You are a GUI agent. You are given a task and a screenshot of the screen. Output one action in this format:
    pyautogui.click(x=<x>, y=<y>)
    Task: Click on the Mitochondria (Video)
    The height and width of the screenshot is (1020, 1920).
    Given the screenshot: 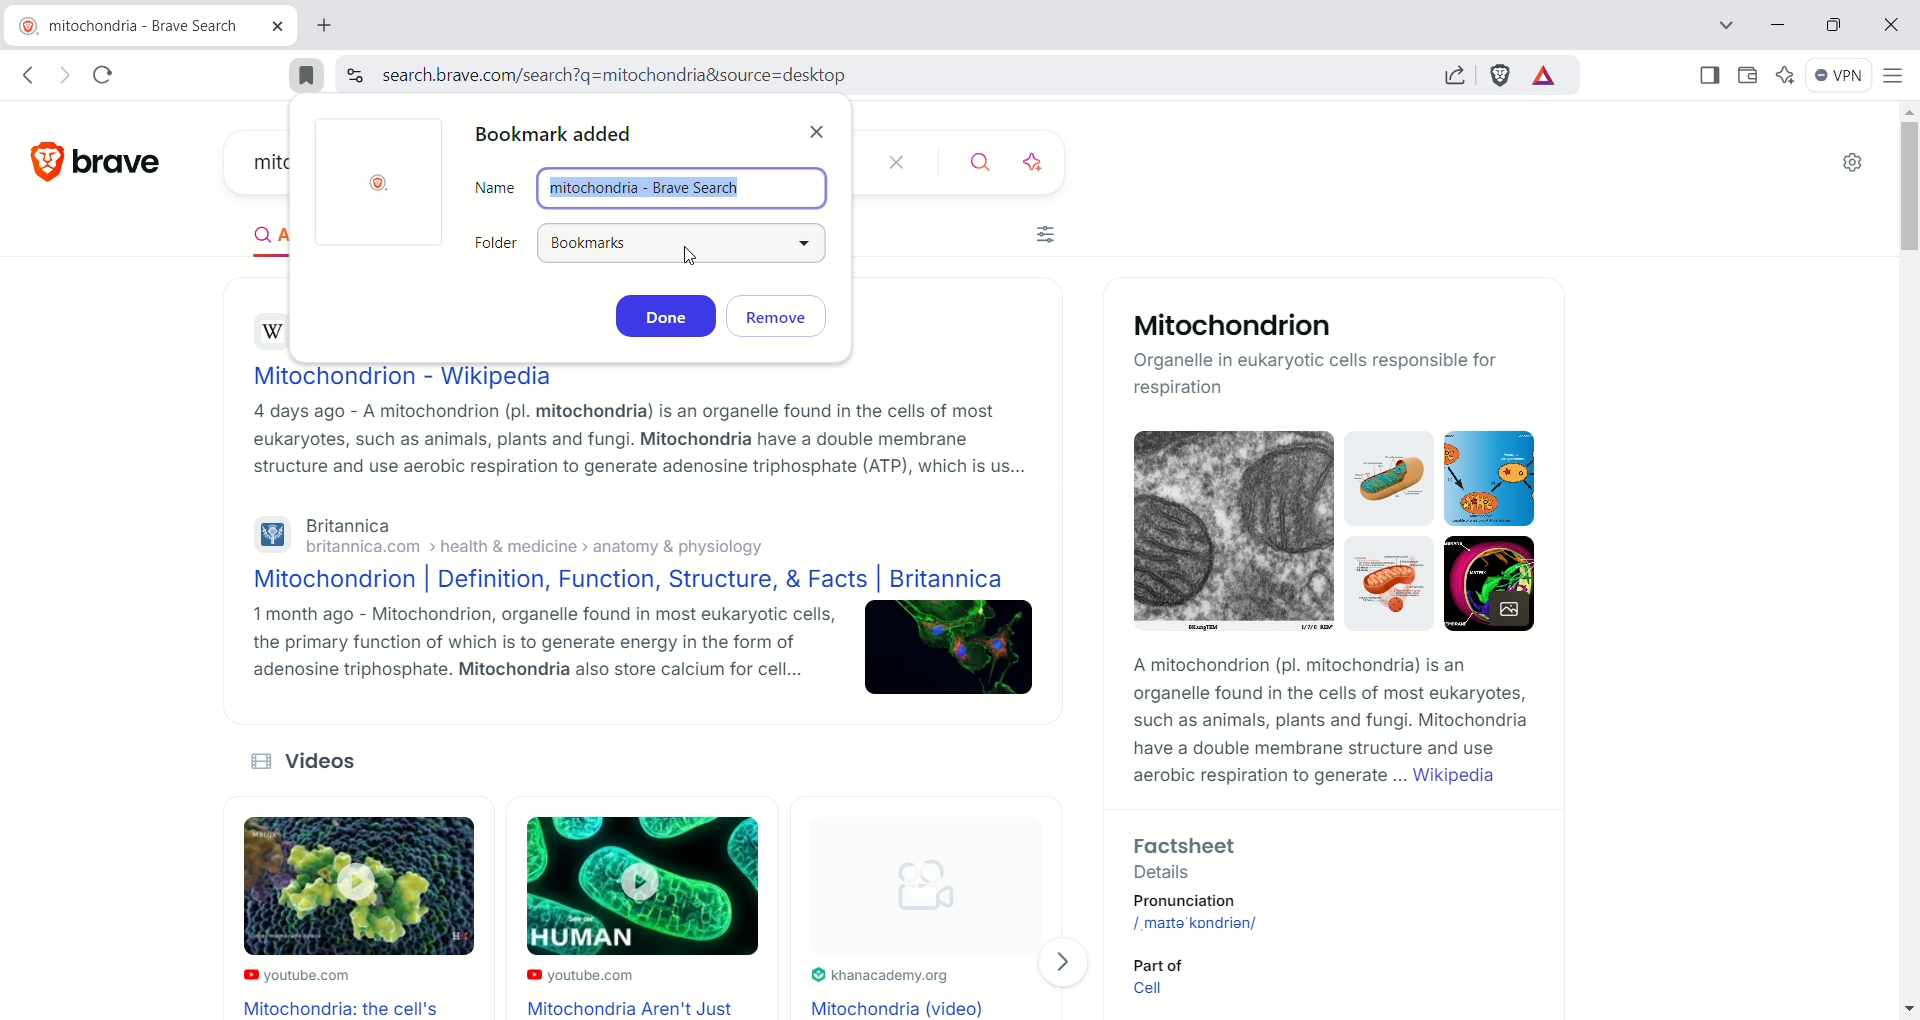 What is the action you would take?
    pyautogui.click(x=902, y=1007)
    